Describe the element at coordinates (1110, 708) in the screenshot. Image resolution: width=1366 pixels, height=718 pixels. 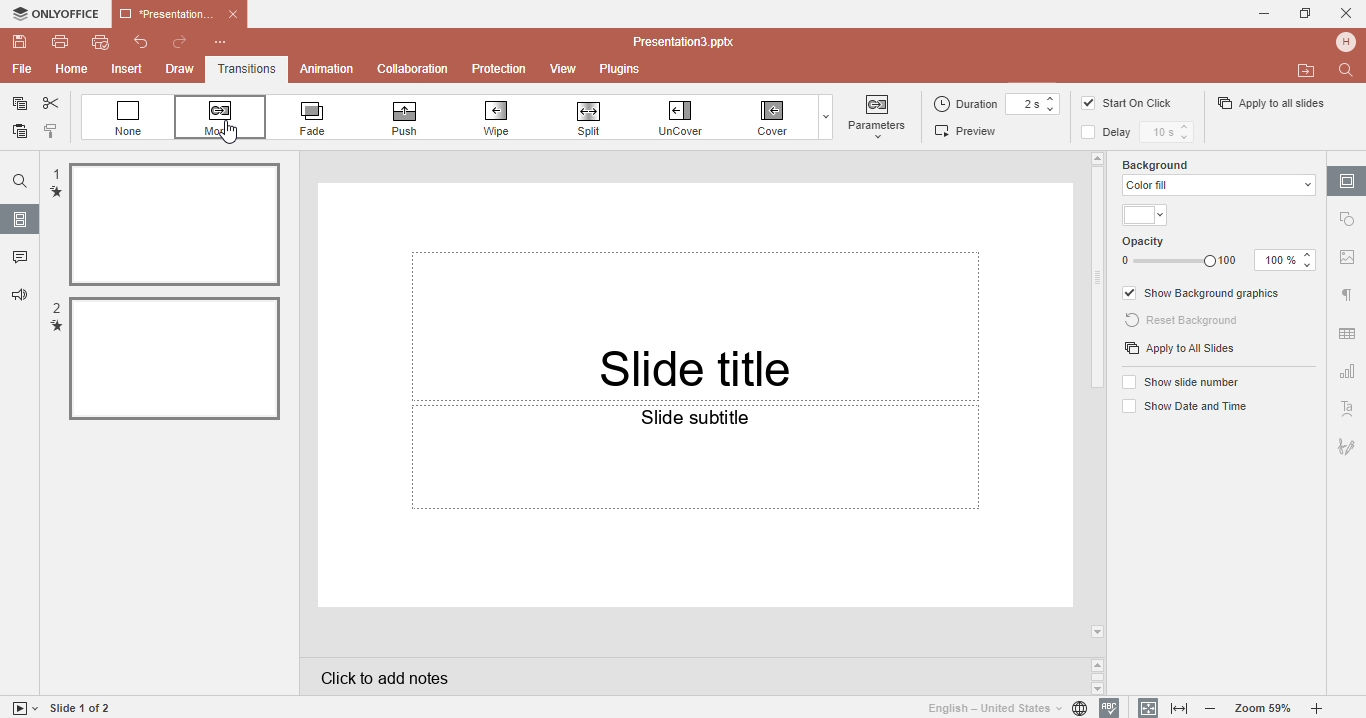
I see `Spell checking` at that location.